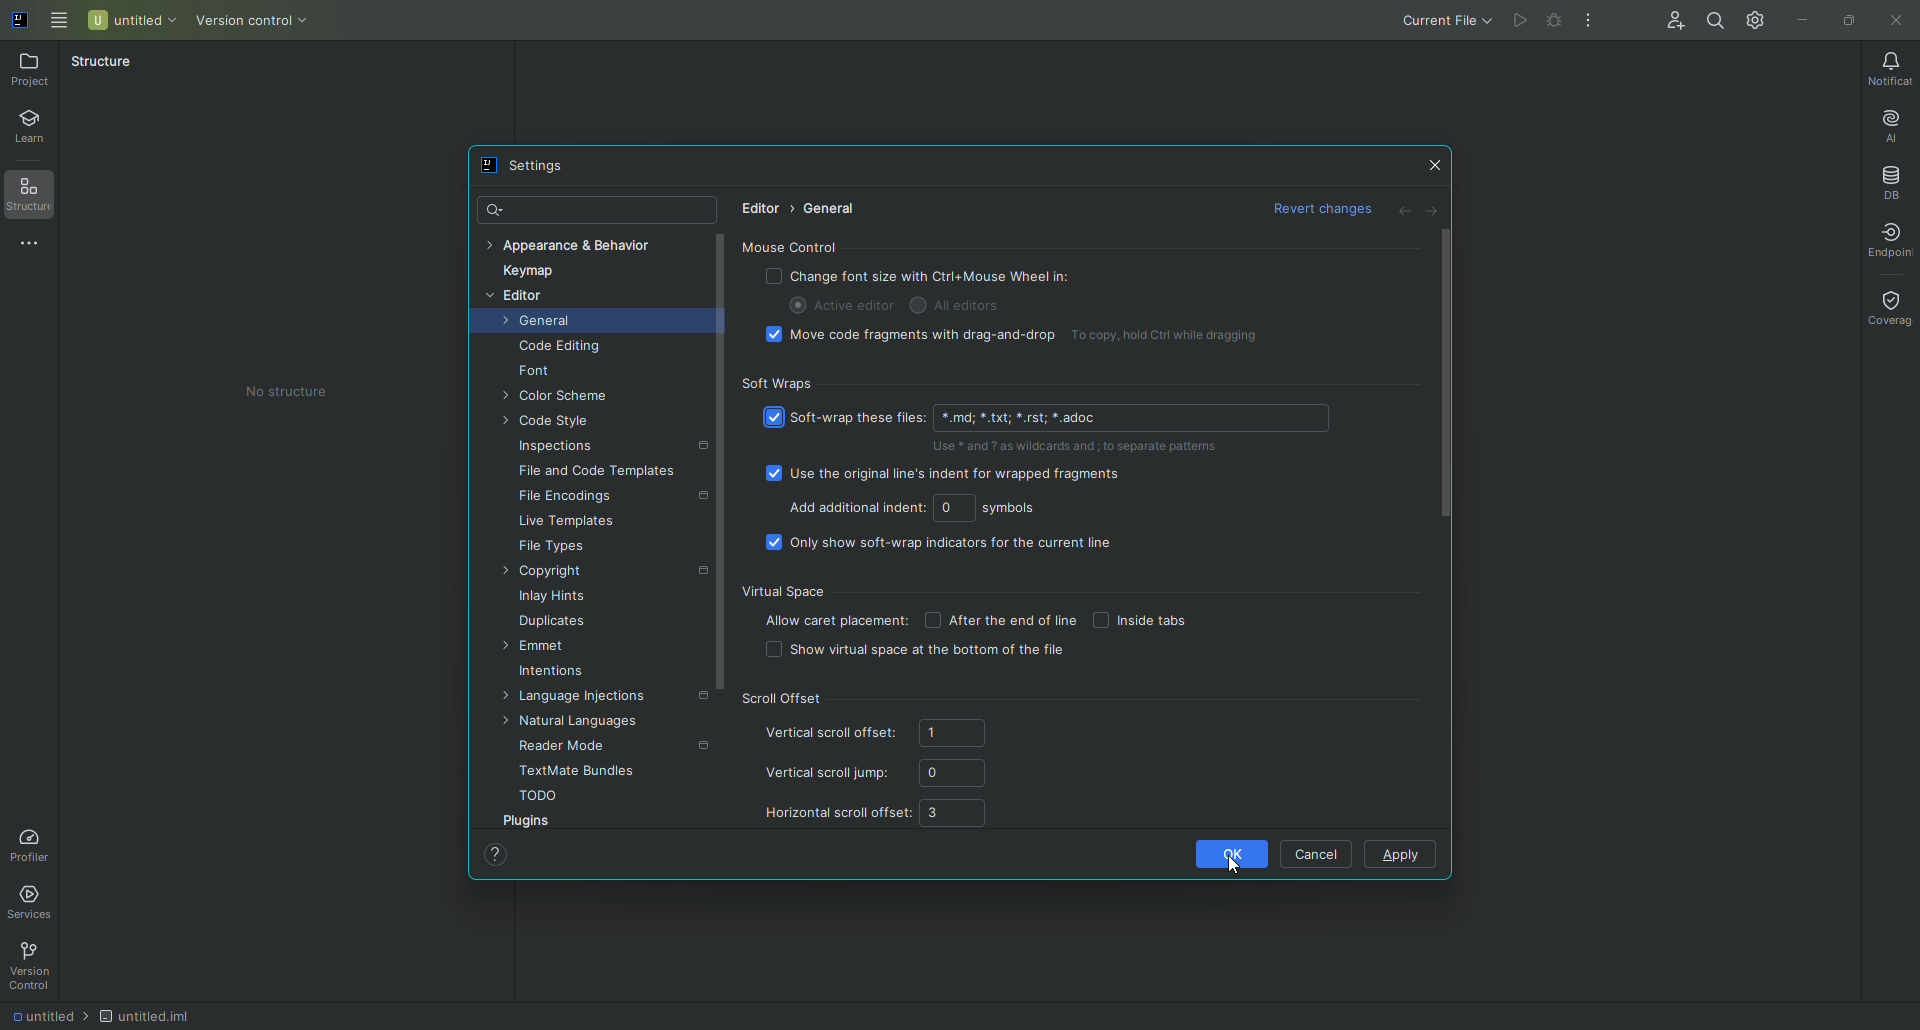 This screenshot has height=1030, width=1920. I want to click on Close, so click(1435, 165).